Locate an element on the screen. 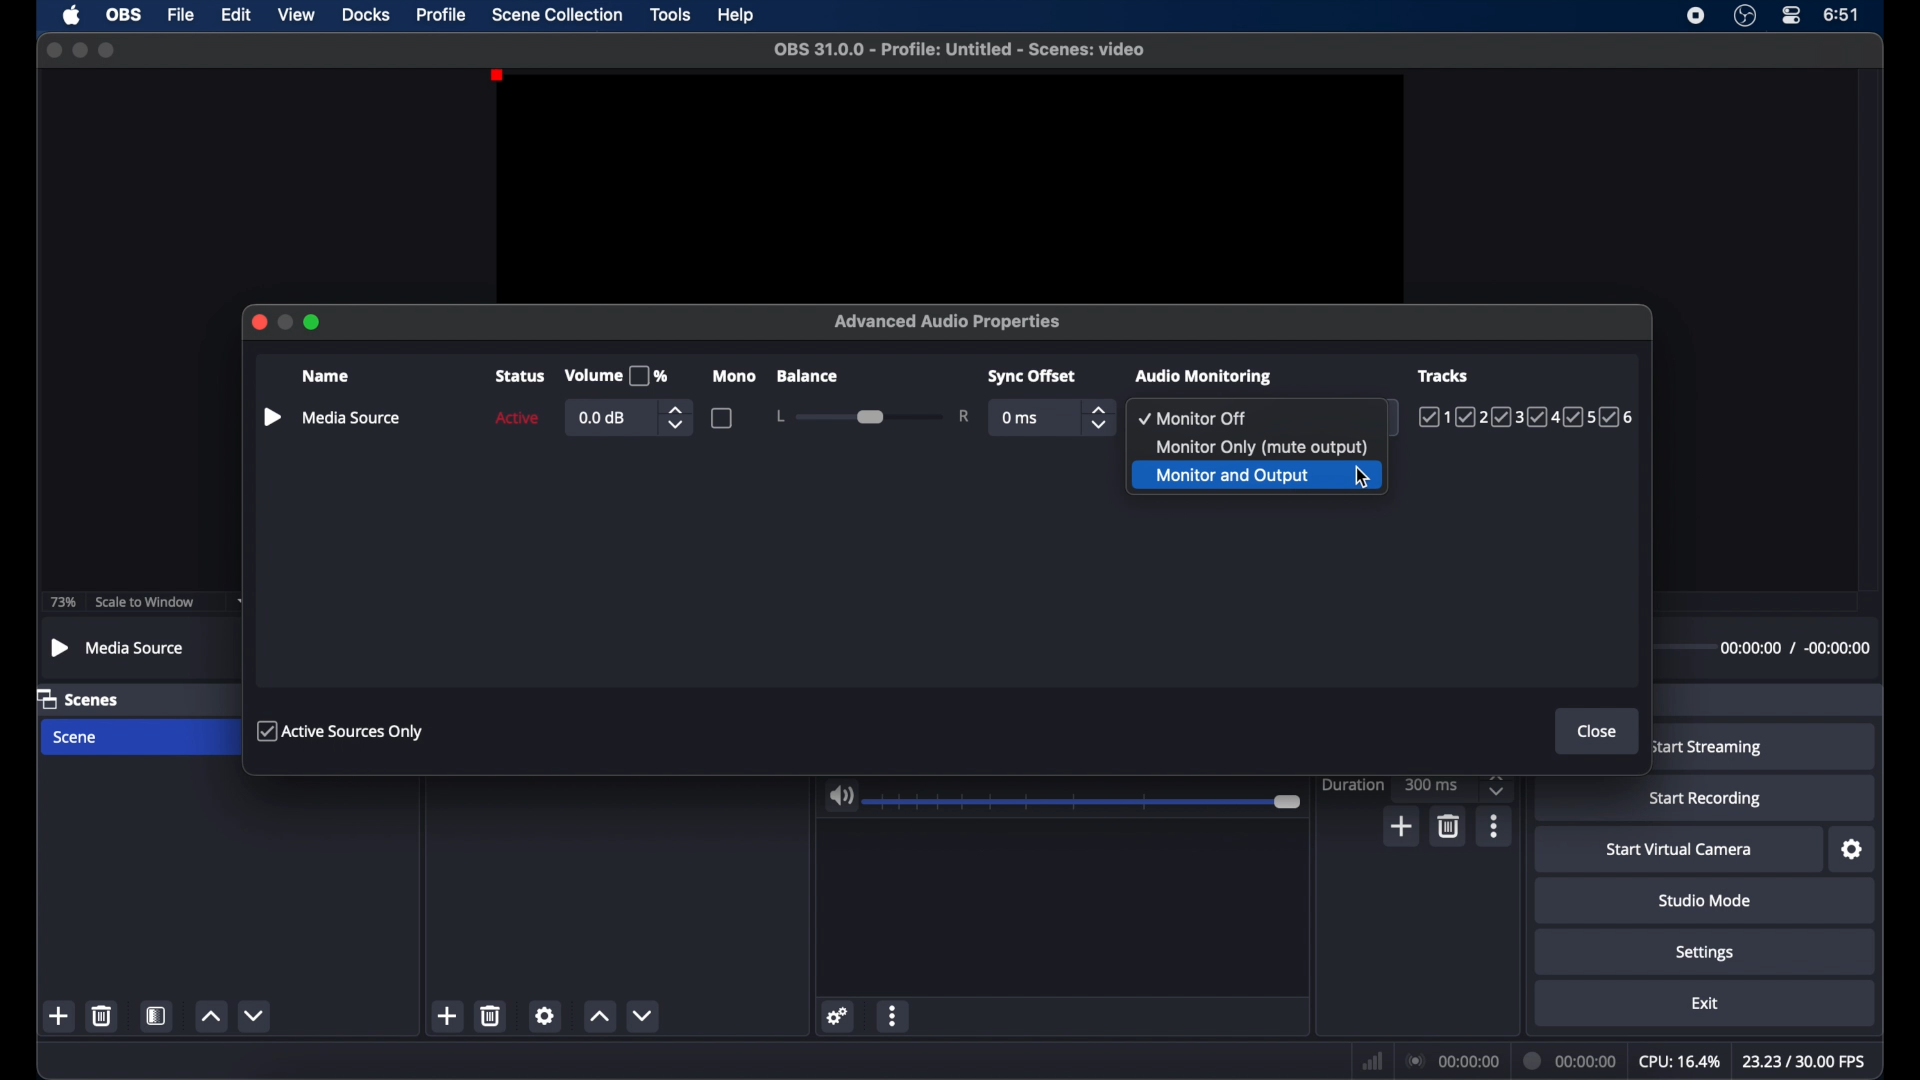  time is located at coordinates (1842, 13).